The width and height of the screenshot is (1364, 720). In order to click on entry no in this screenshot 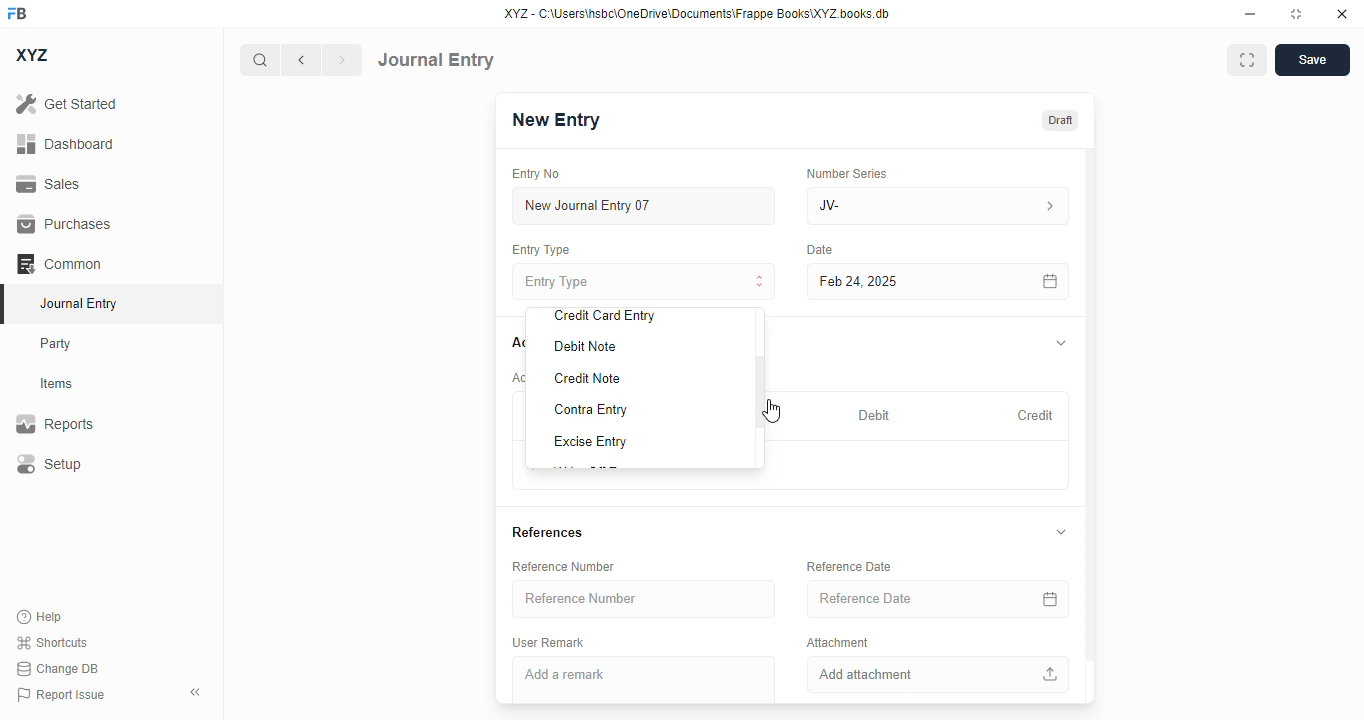, I will do `click(537, 173)`.